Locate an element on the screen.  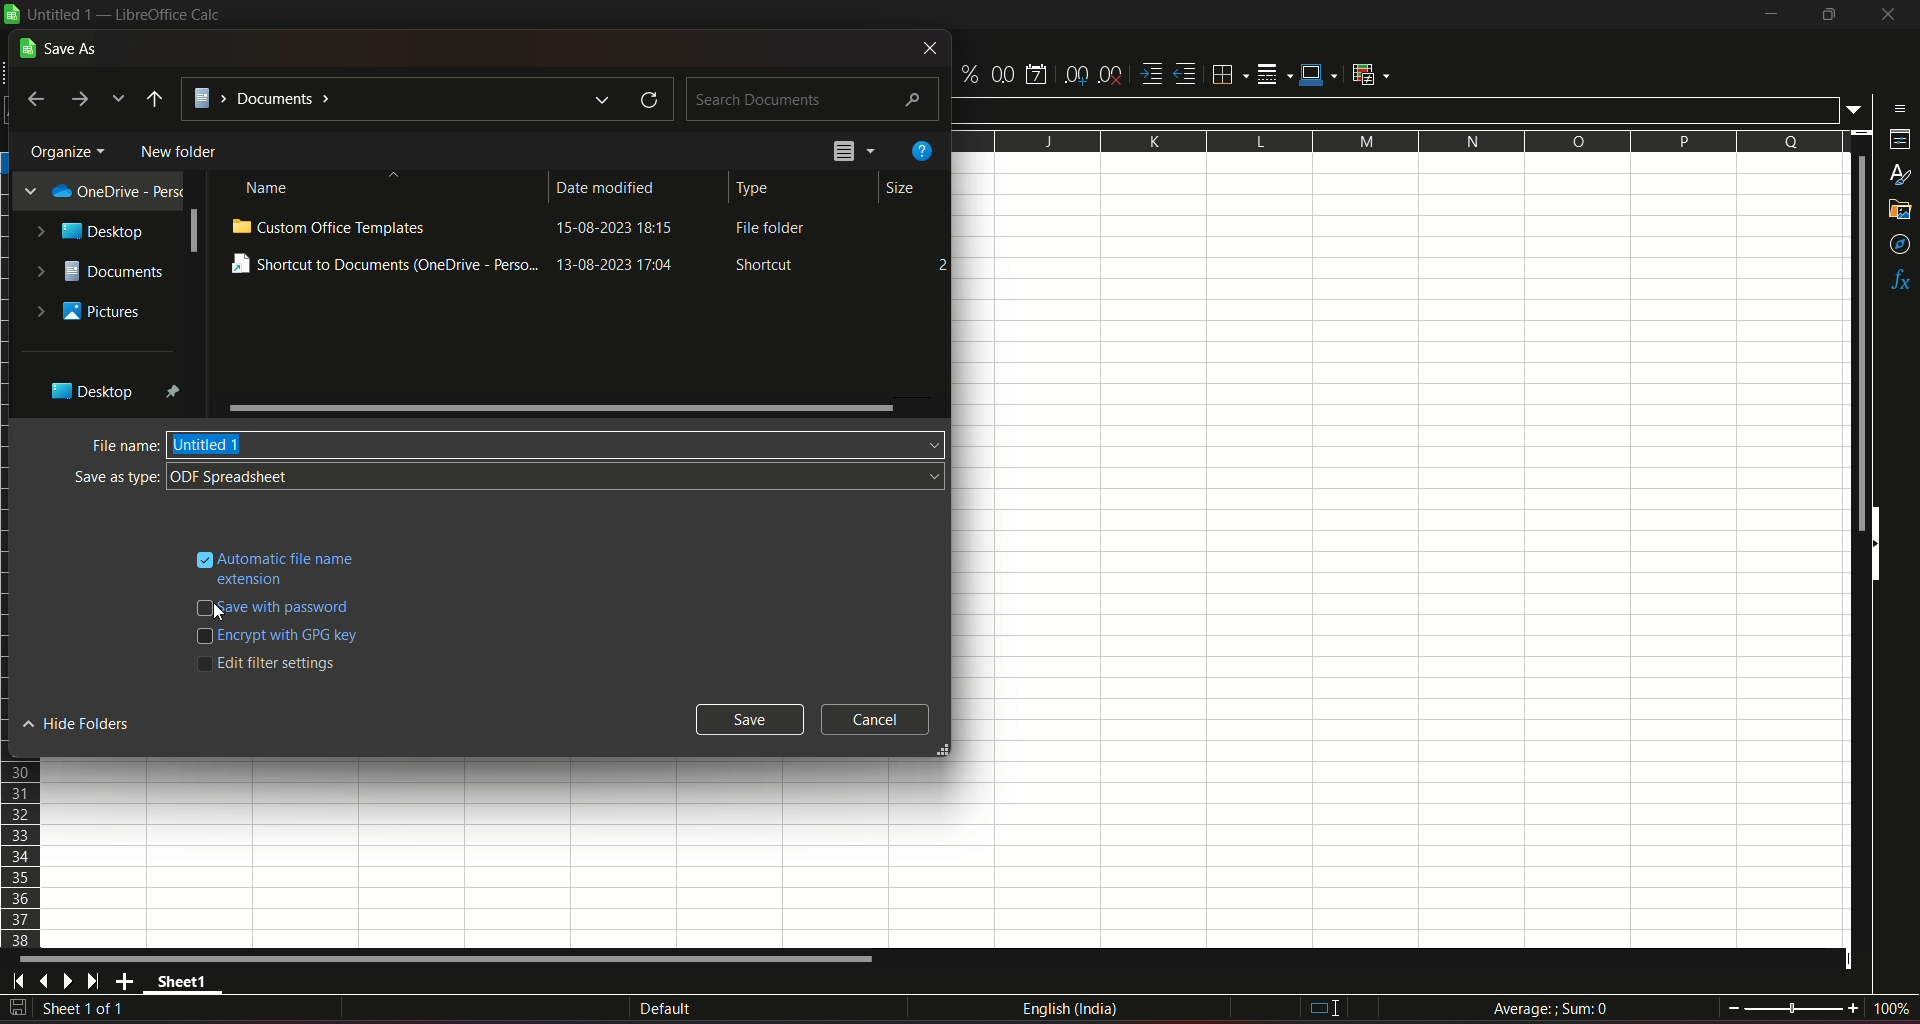
conditional is located at coordinates (1376, 75).